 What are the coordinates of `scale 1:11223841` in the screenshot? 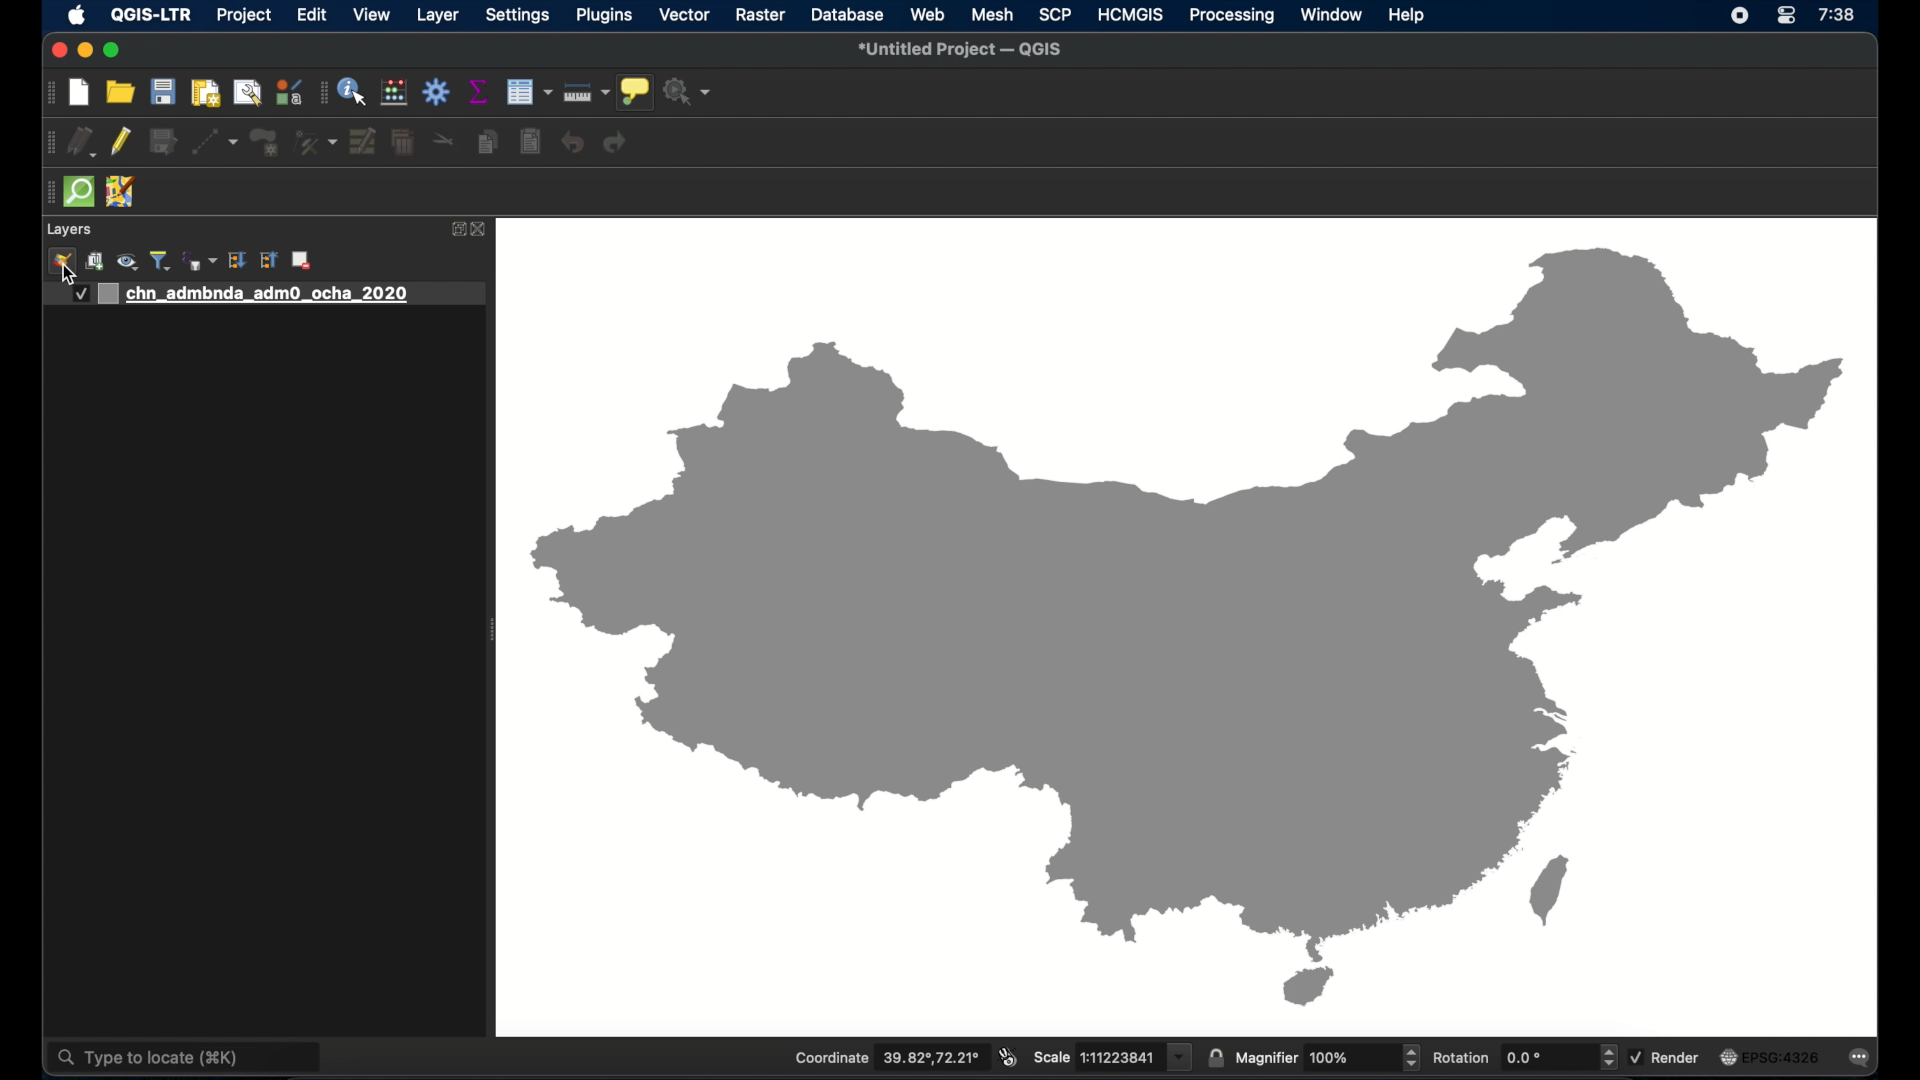 It's located at (1110, 1056).